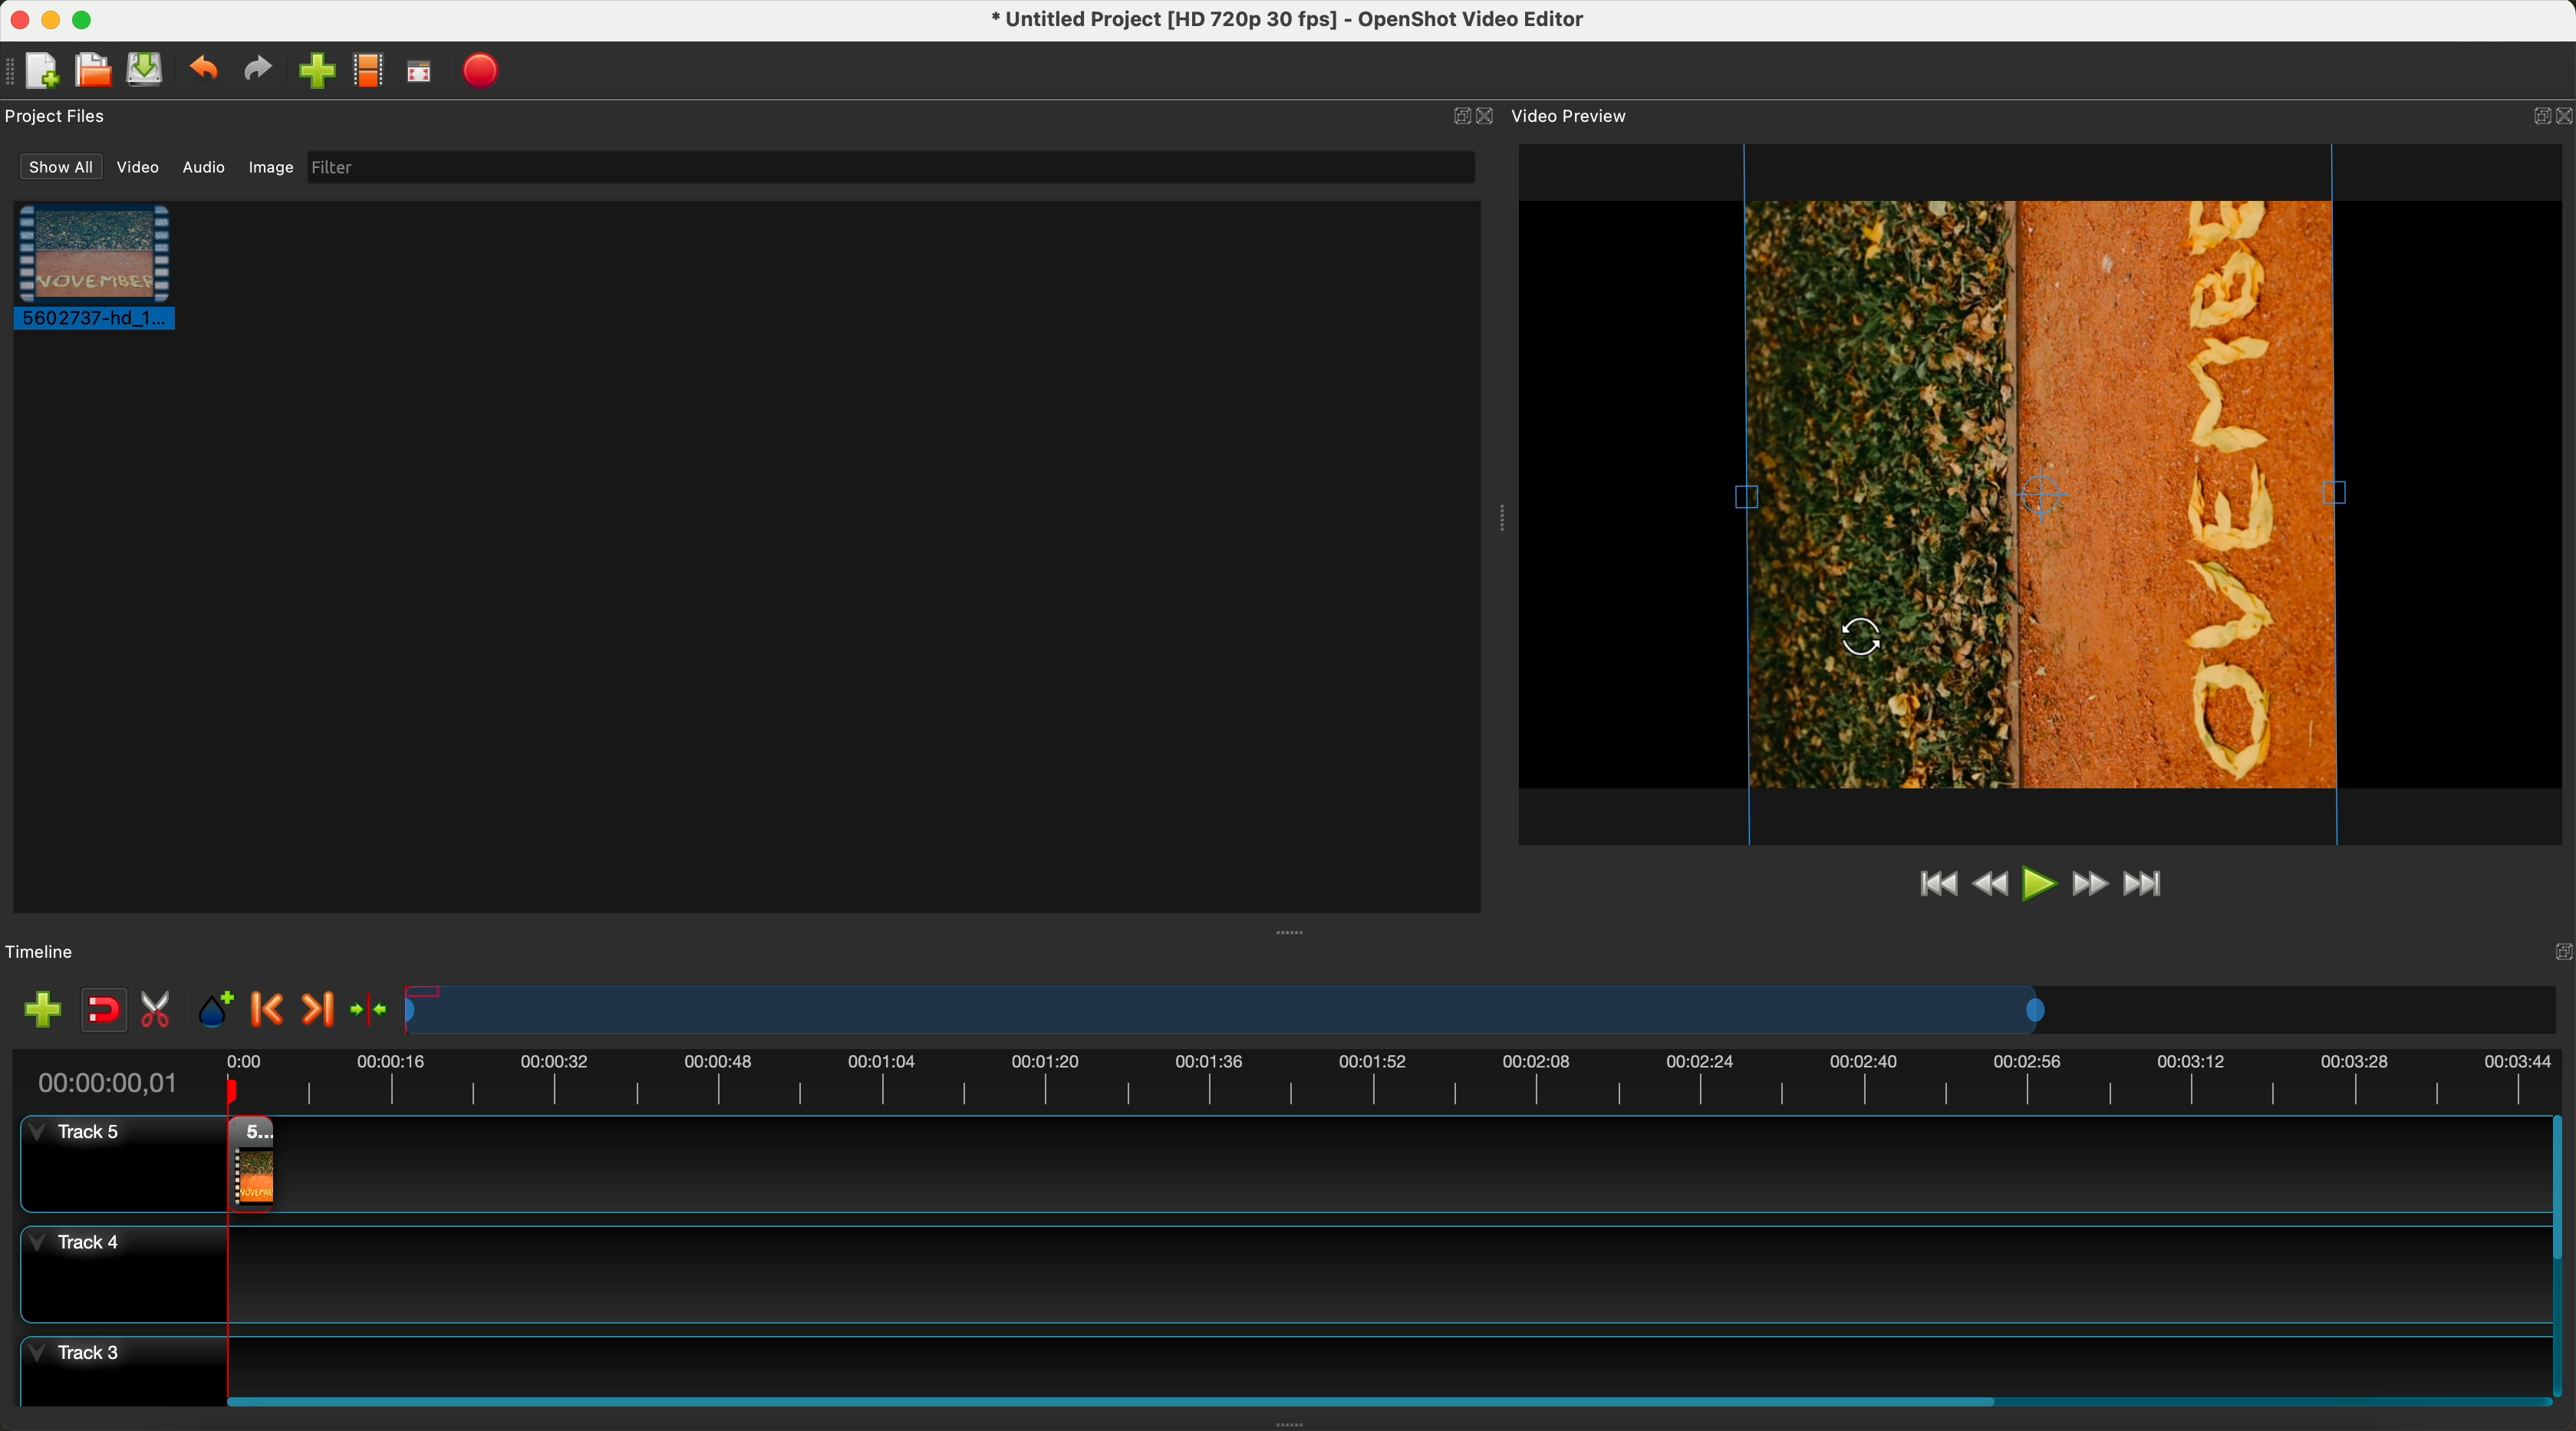 The image size is (2576, 1431). What do you see at coordinates (246, 1164) in the screenshot?
I see `drag video to track 4` at bounding box center [246, 1164].